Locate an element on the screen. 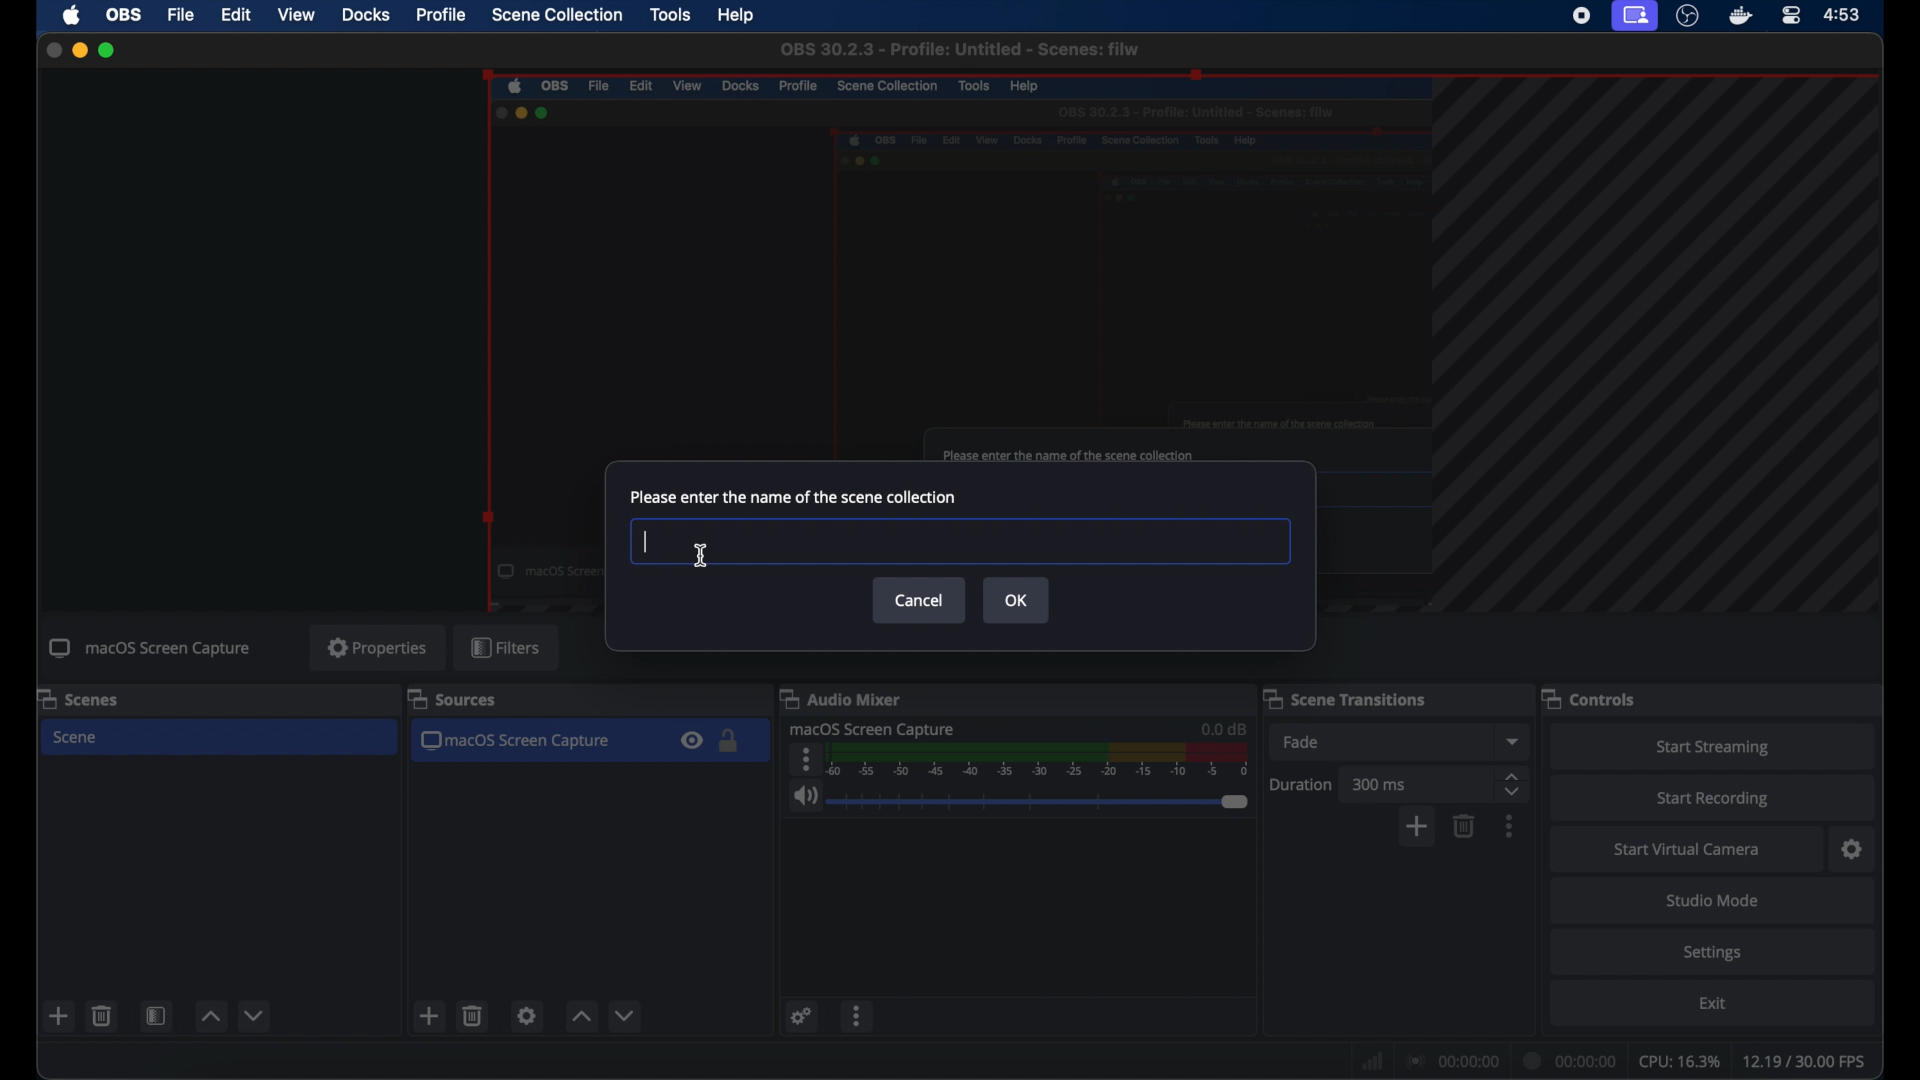 The width and height of the screenshot is (1920, 1080). trash is located at coordinates (1464, 826).